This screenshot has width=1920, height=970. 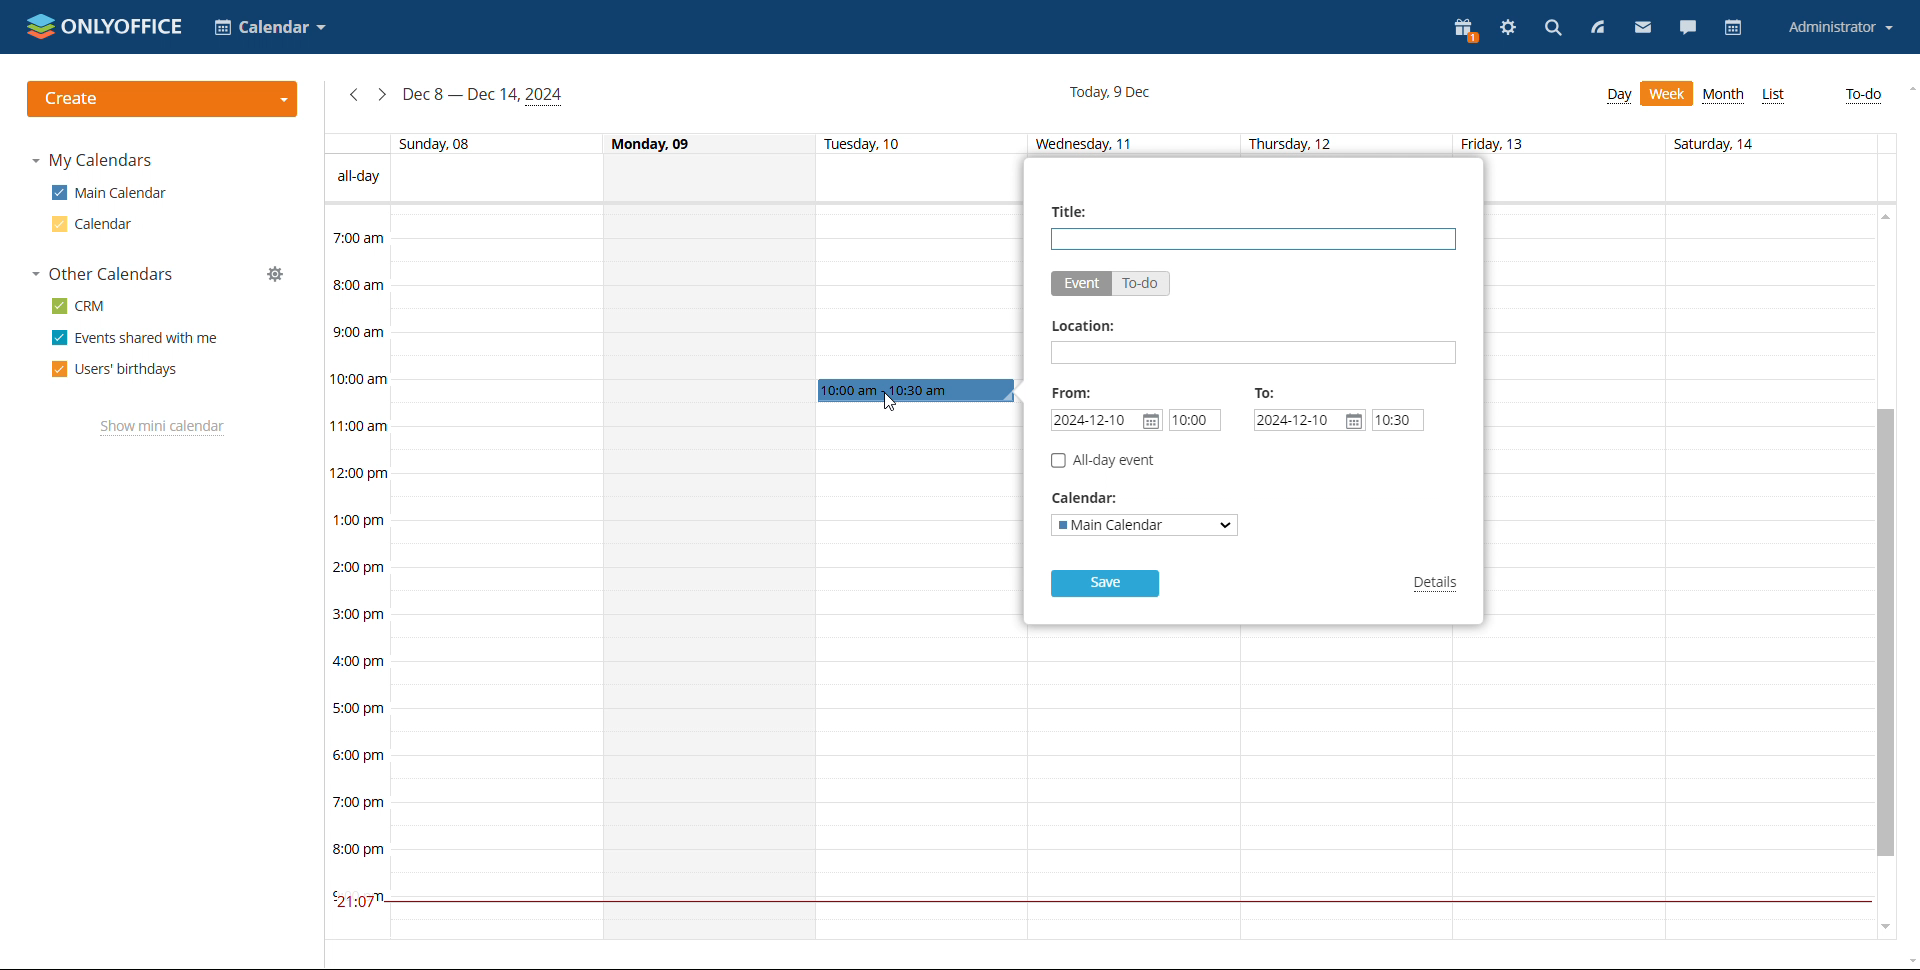 I want to click on main calendar, so click(x=109, y=193).